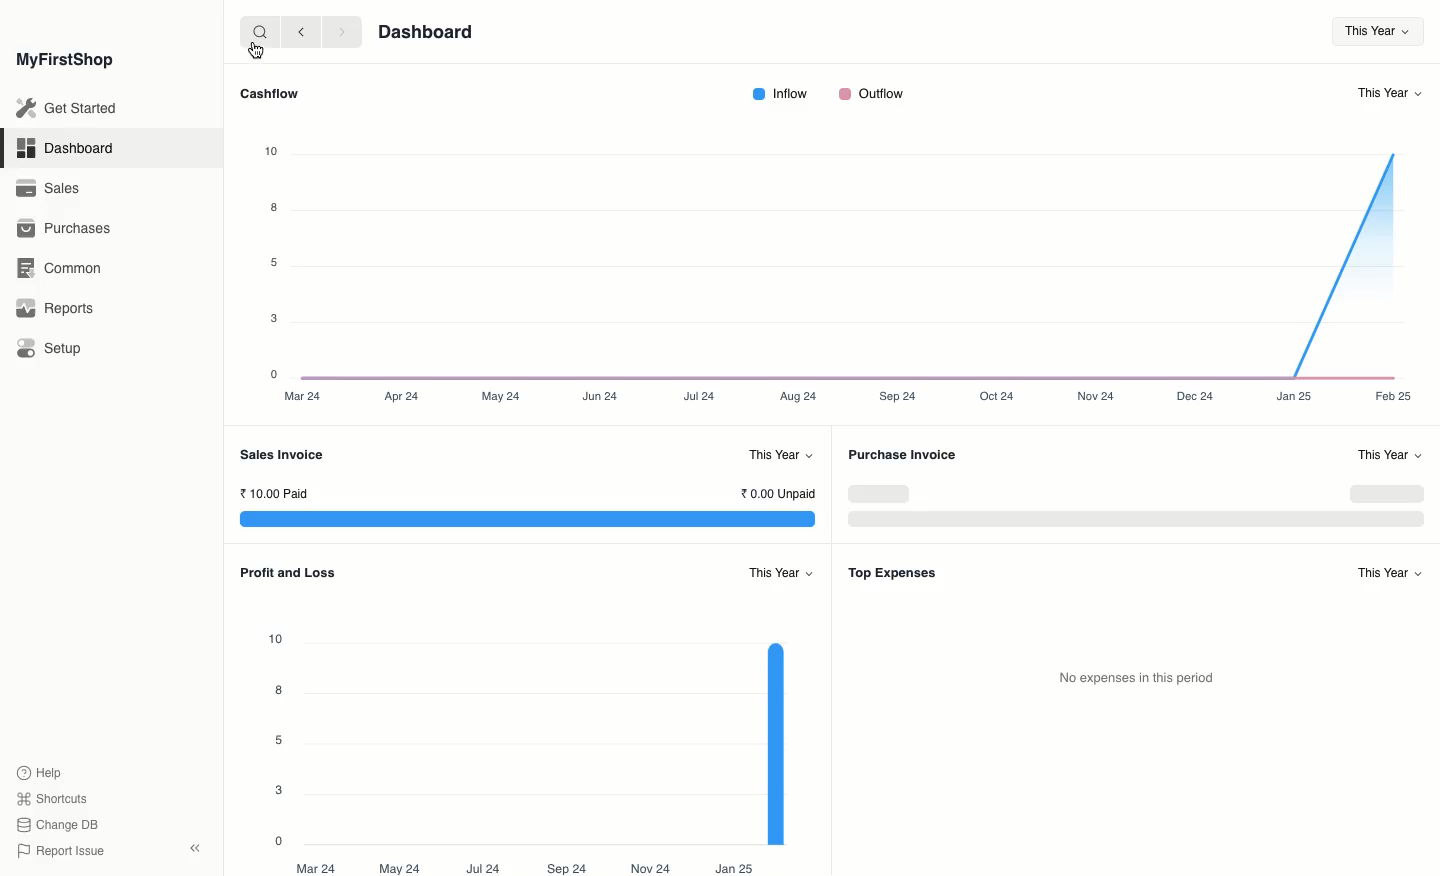  I want to click on backward <, so click(296, 34).